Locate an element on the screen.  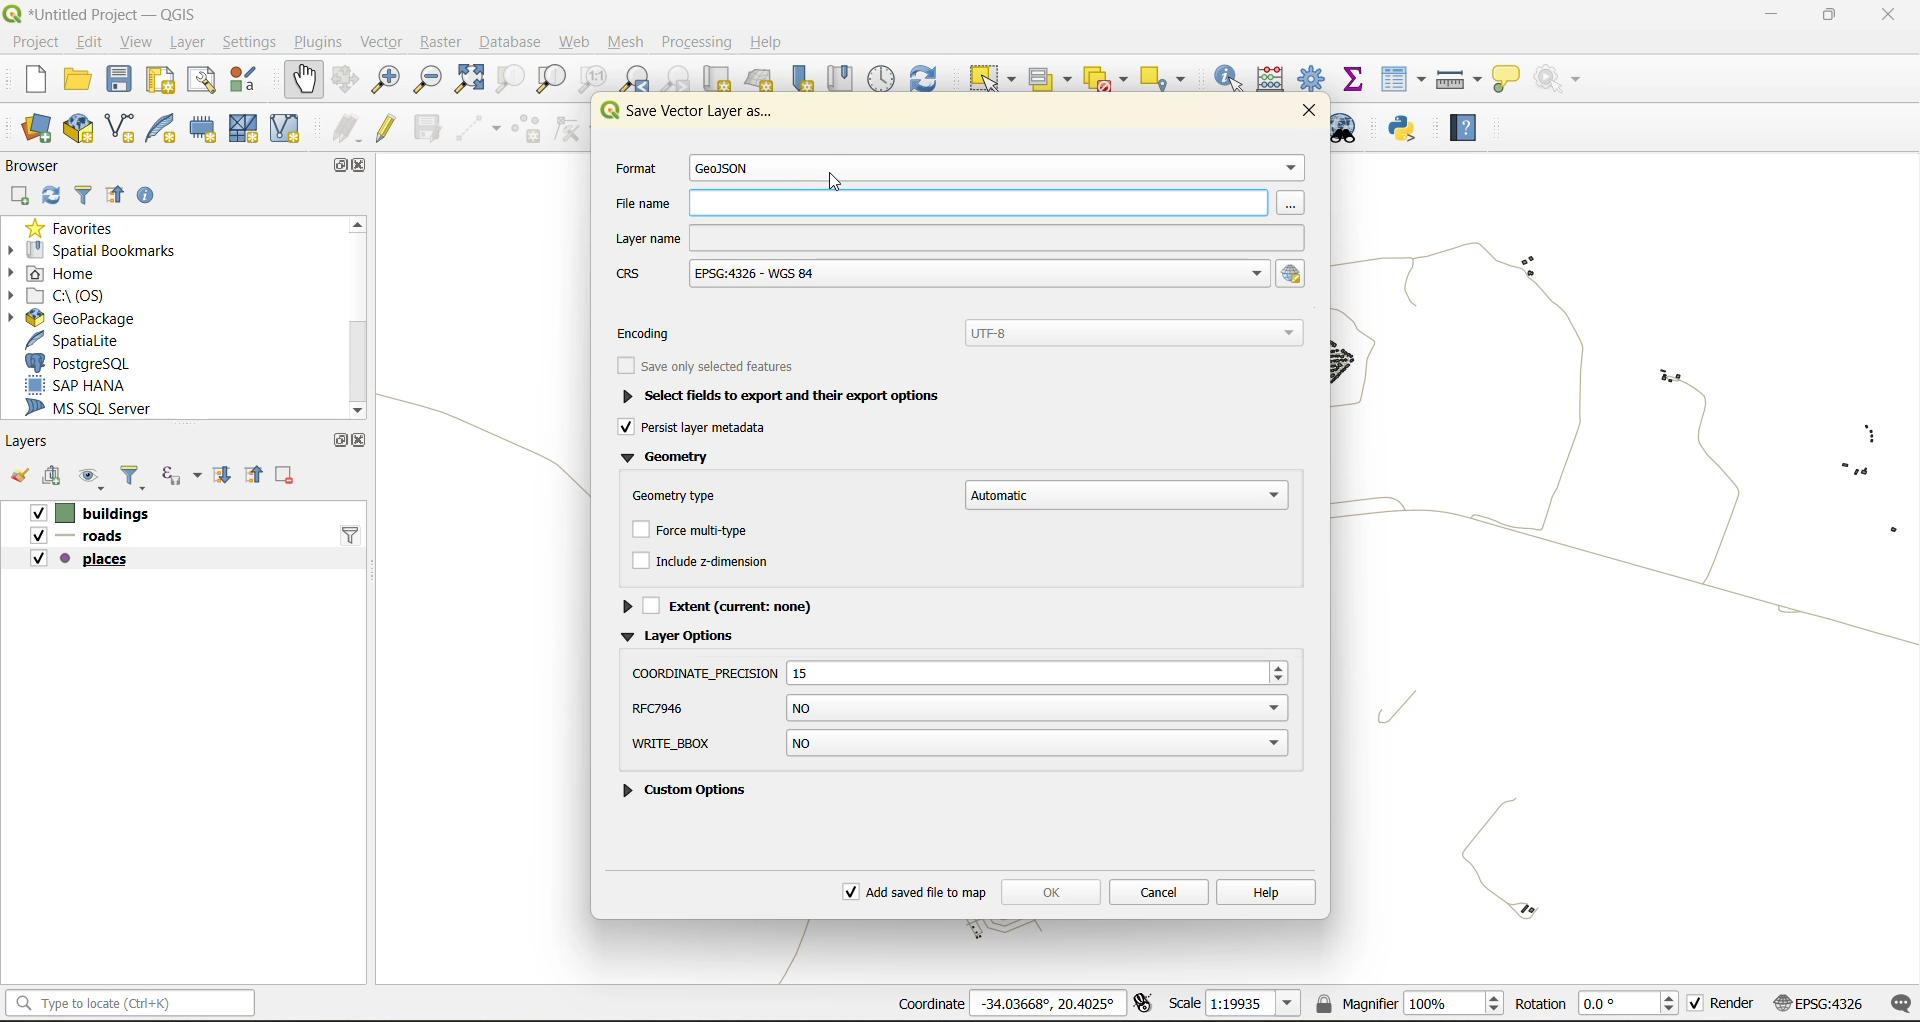
new is located at coordinates (37, 80).